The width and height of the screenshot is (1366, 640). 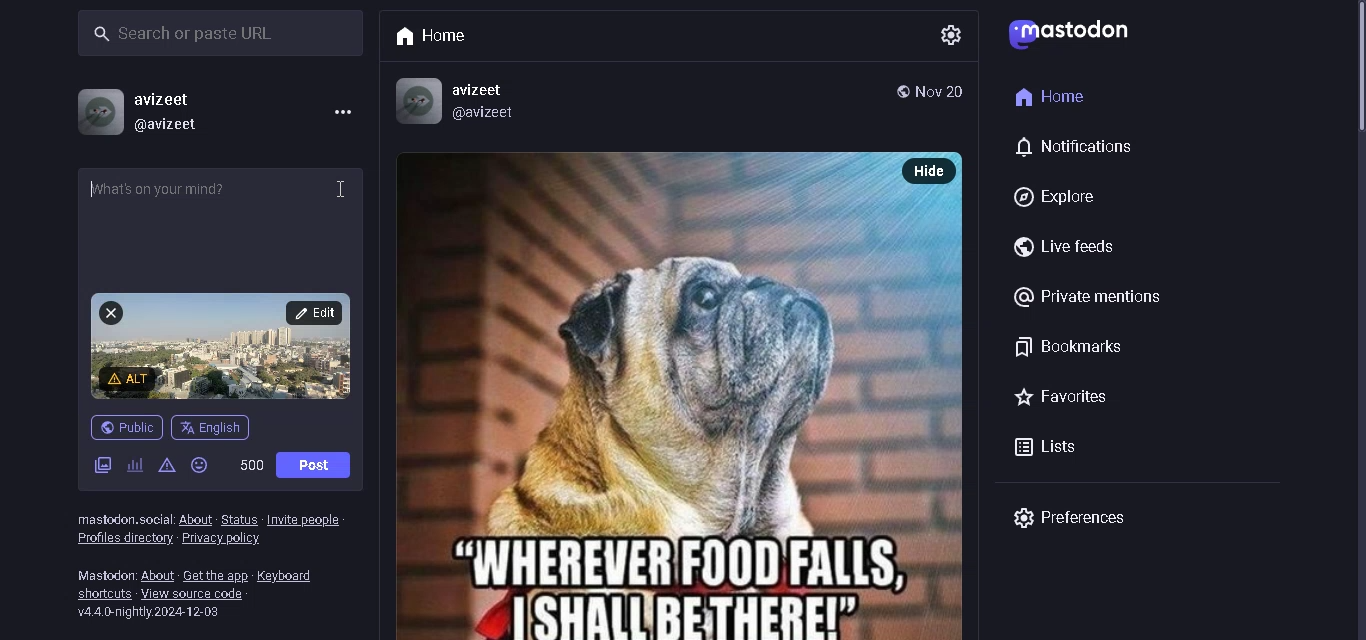 I want to click on menu, so click(x=337, y=110).